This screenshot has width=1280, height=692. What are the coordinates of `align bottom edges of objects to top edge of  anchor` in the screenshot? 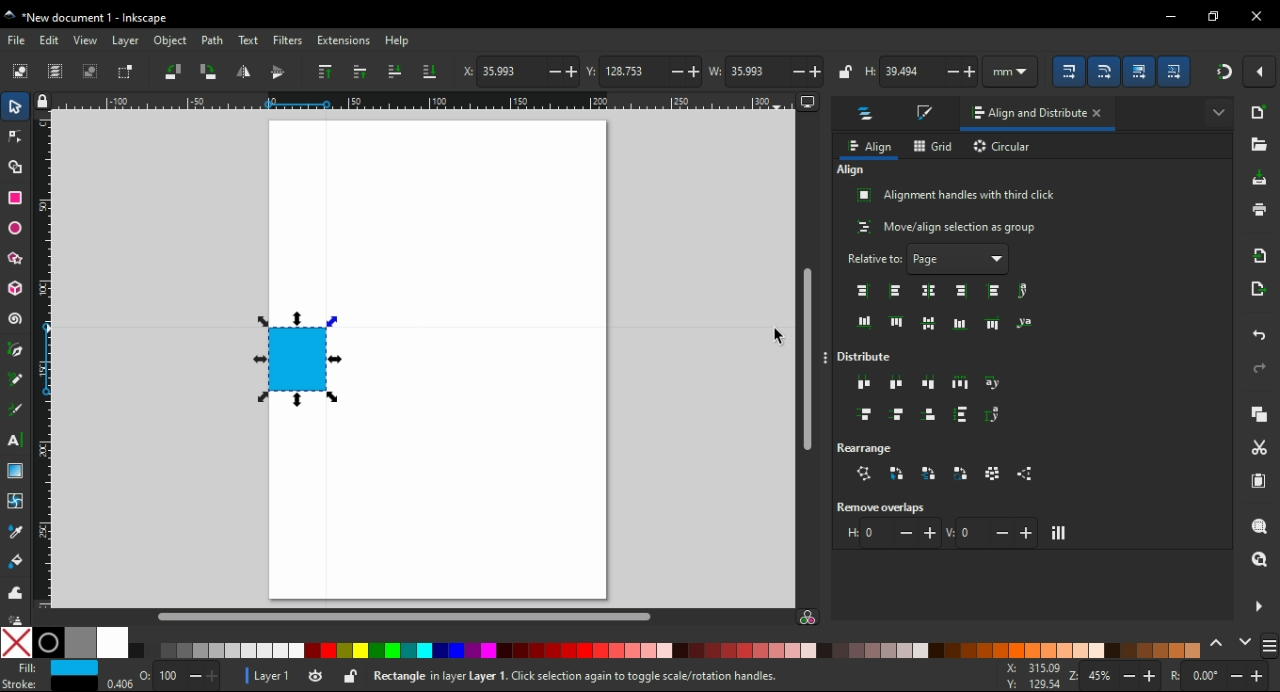 It's located at (861, 319).